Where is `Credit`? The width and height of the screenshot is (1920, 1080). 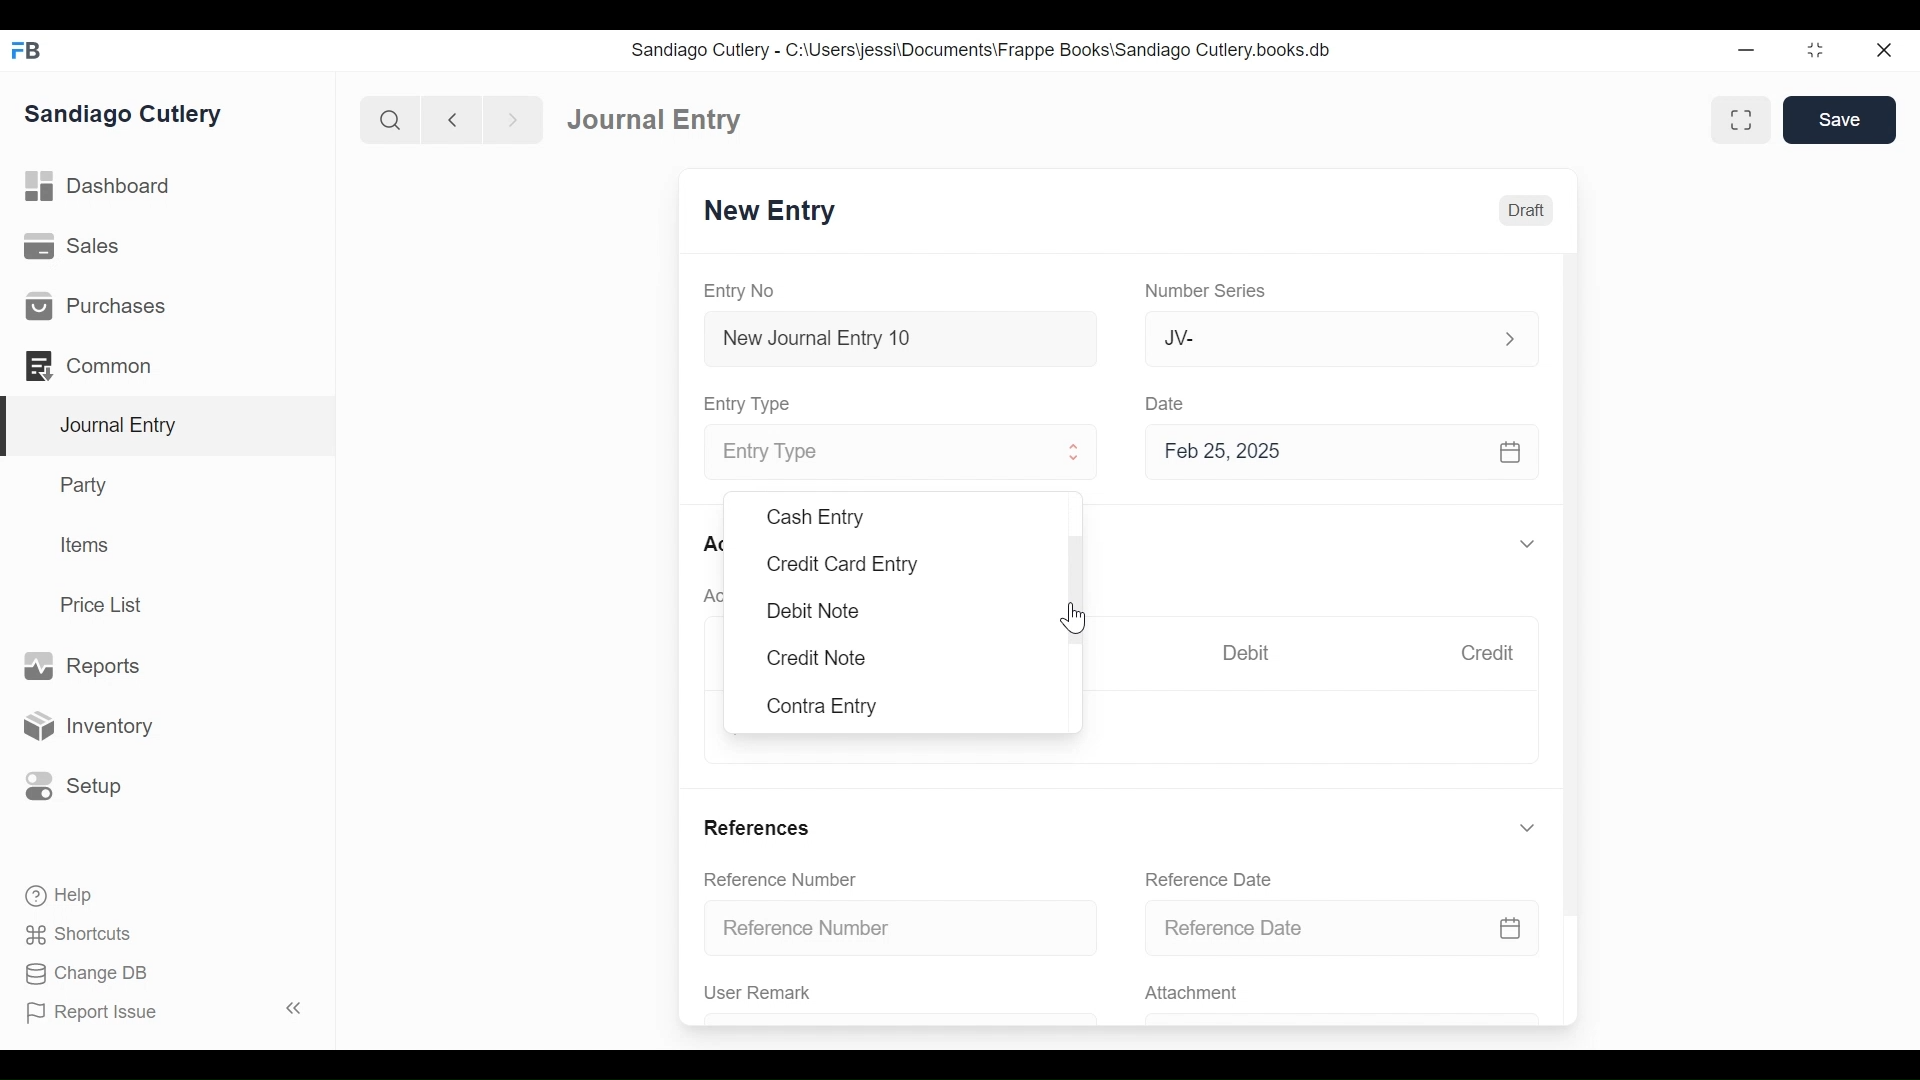 Credit is located at coordinates (1492, 655).